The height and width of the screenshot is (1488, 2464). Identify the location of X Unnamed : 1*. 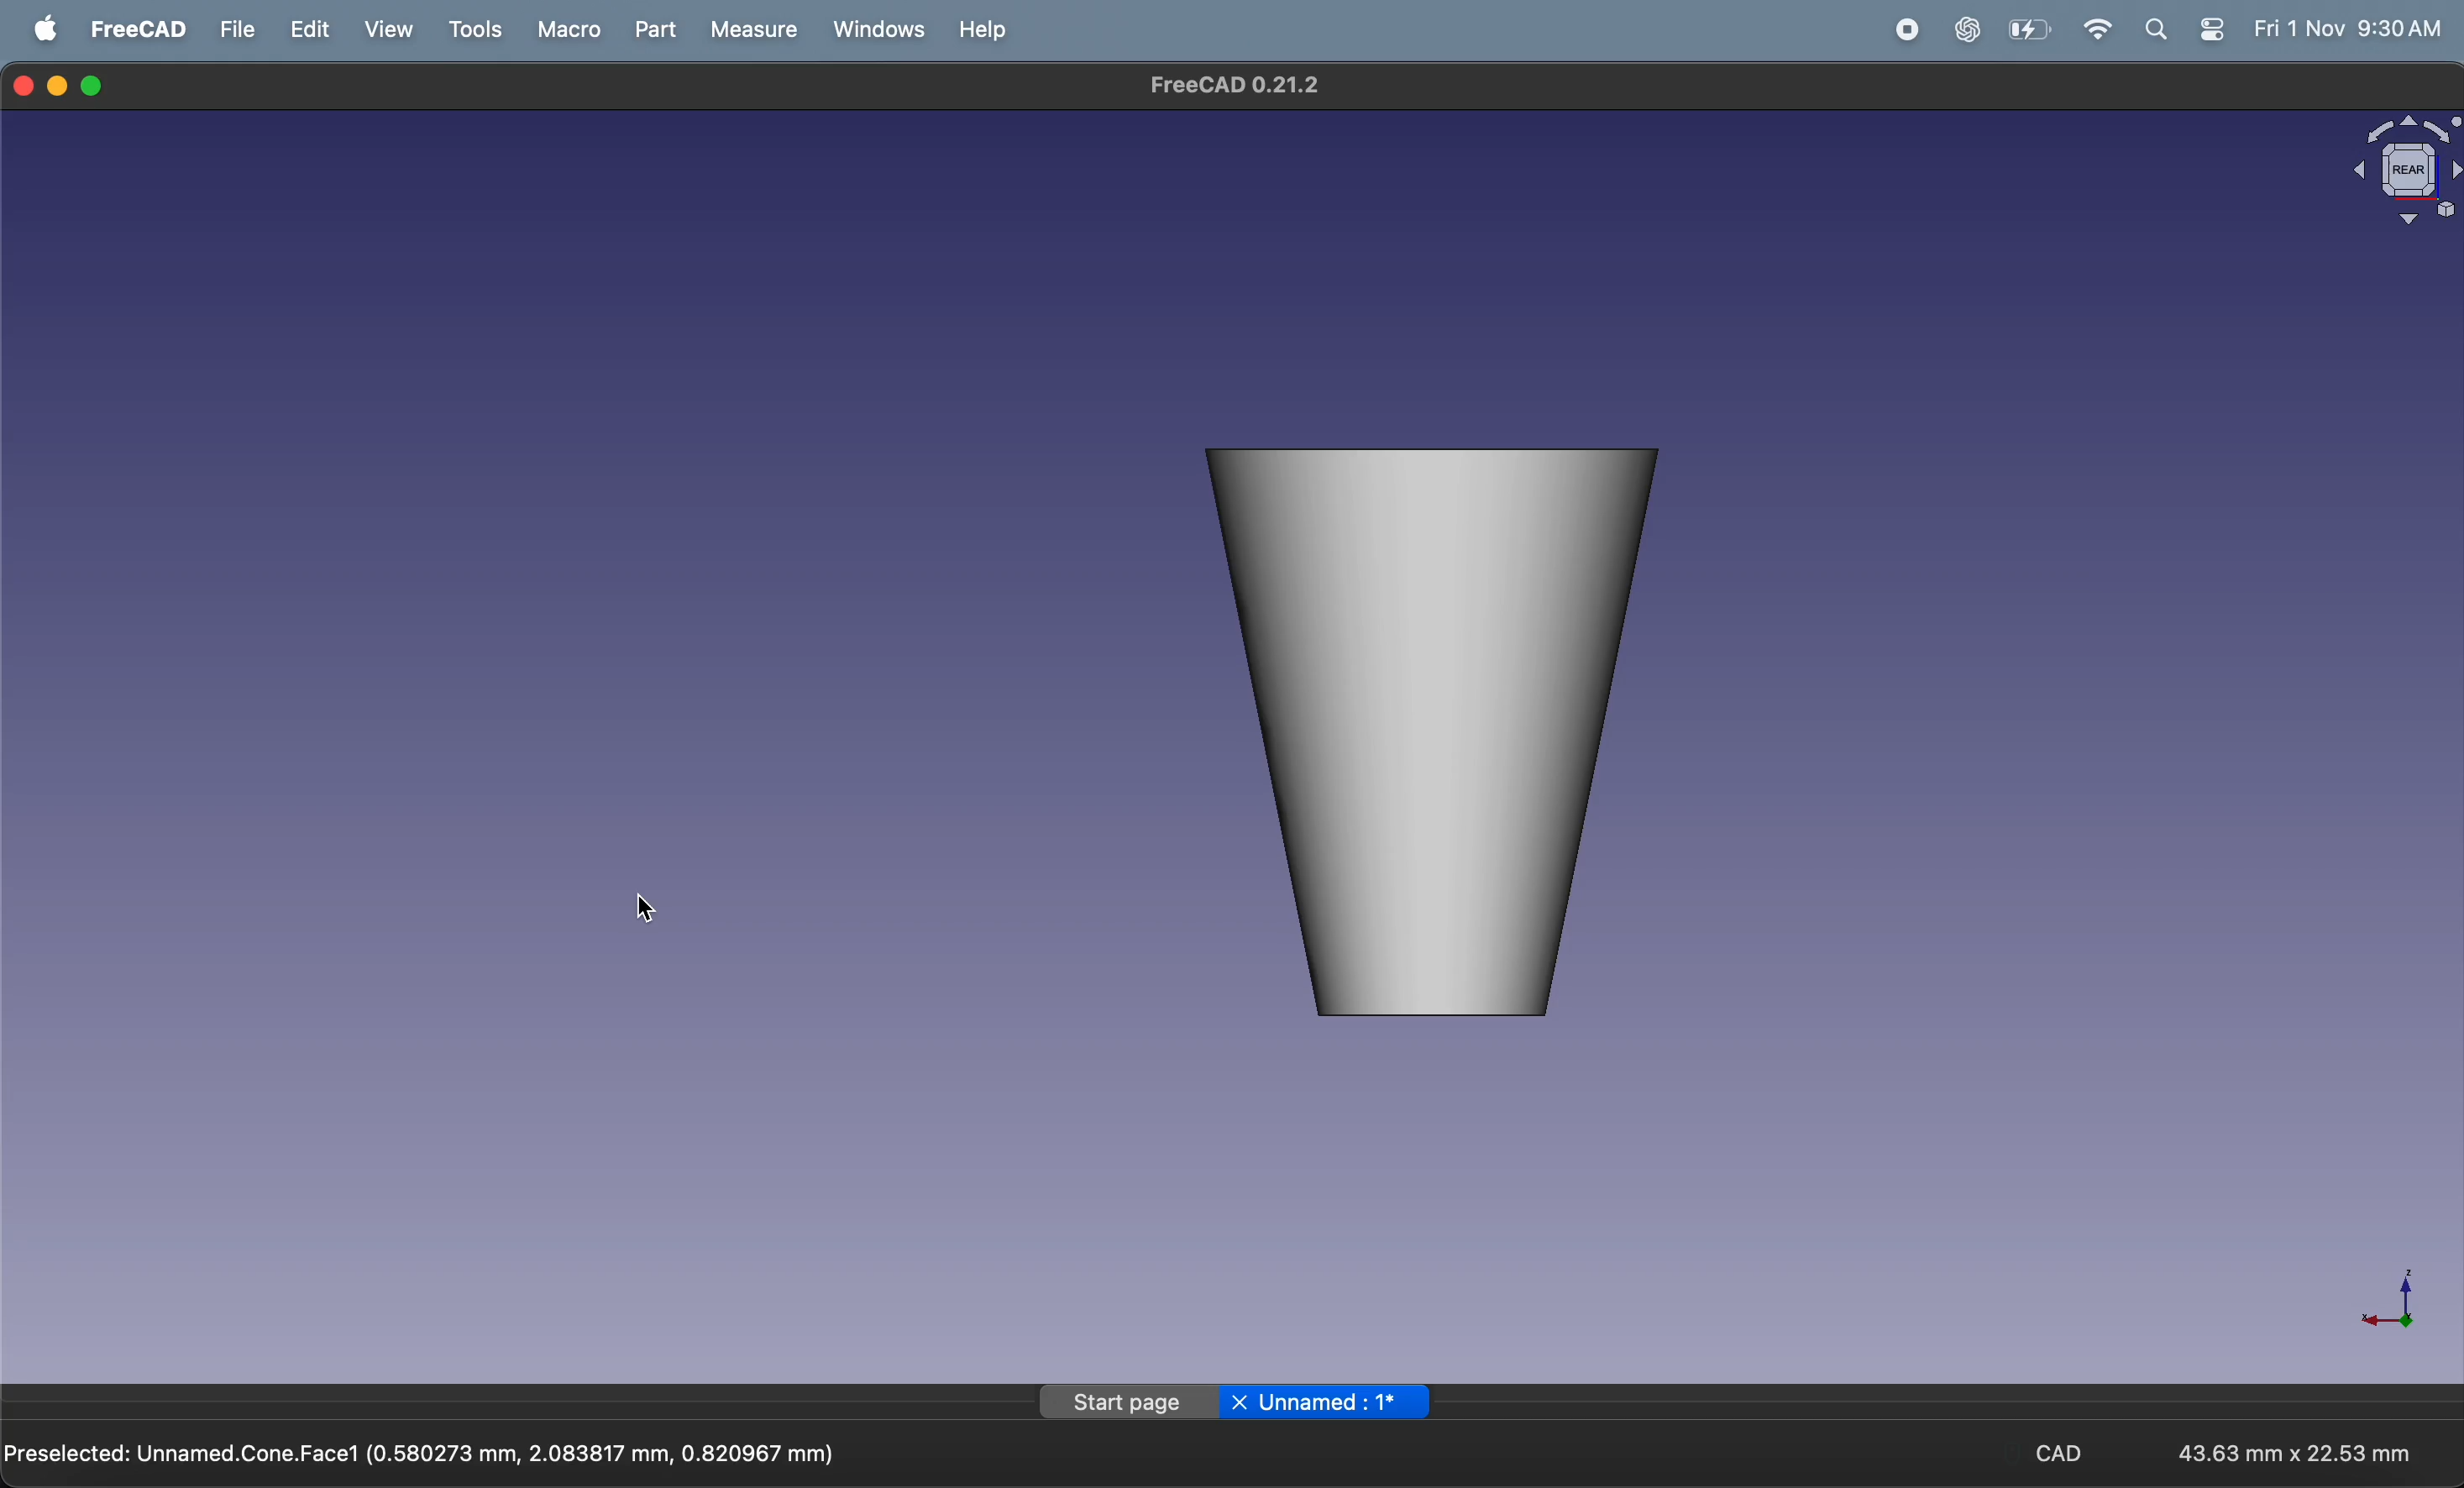
(1326, 1399).